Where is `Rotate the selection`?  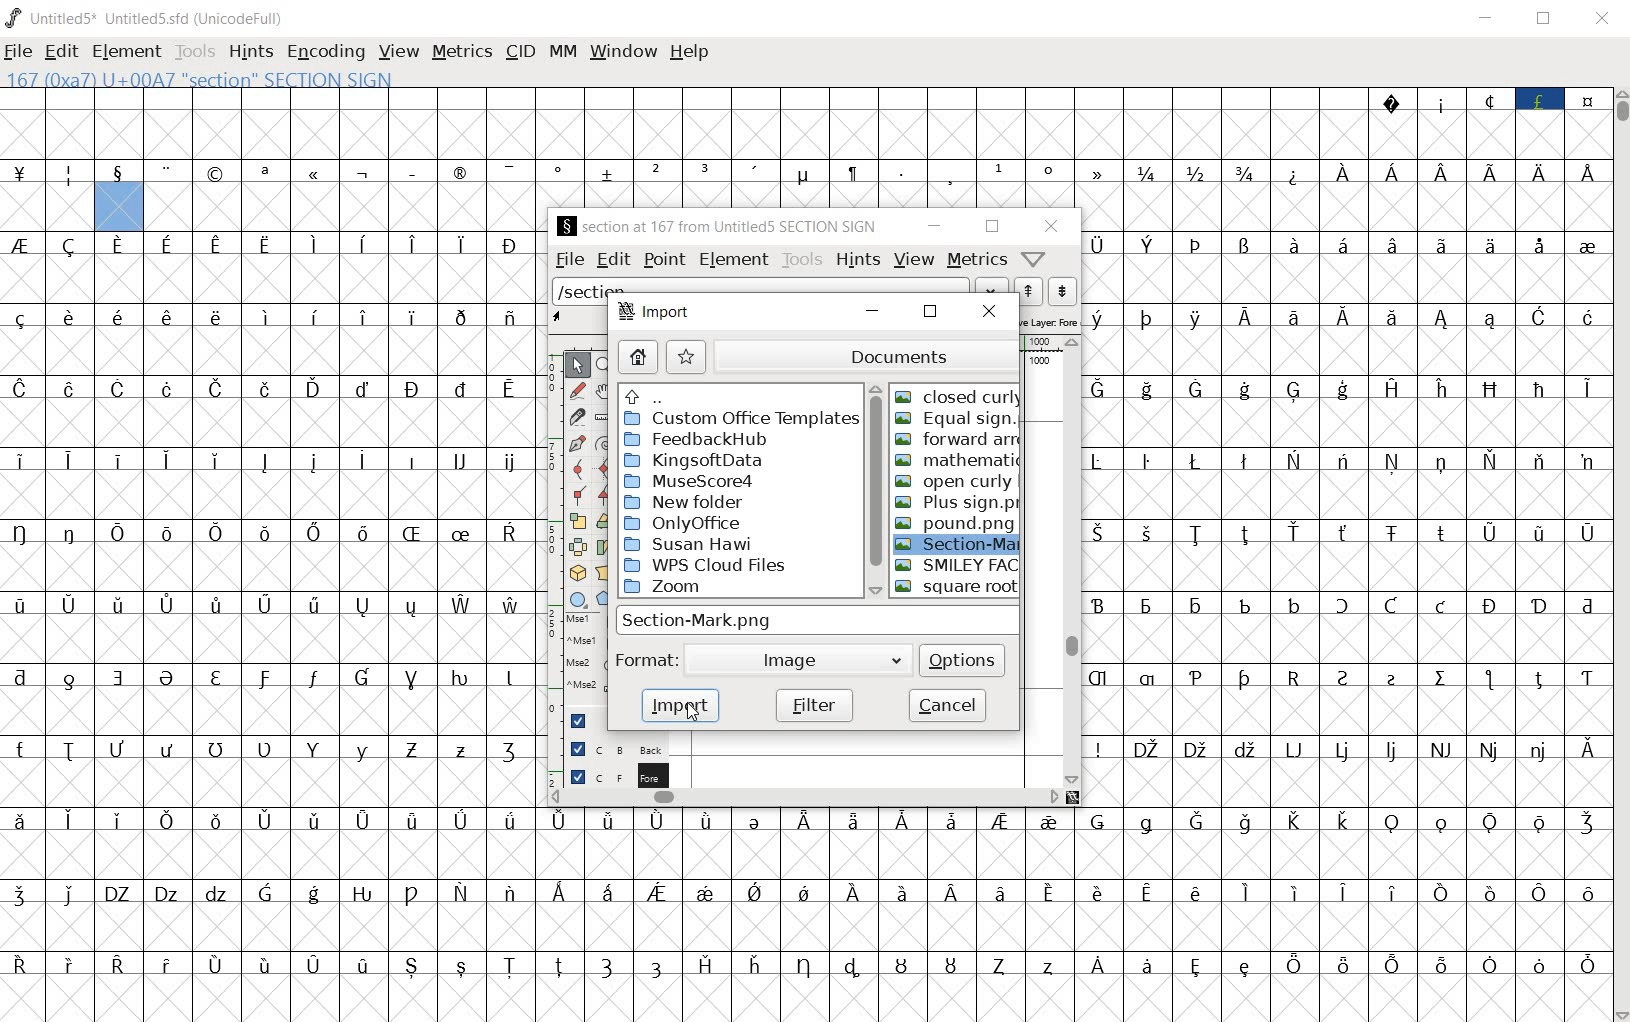
Rotate the selection is located at coordinates (606, 521).